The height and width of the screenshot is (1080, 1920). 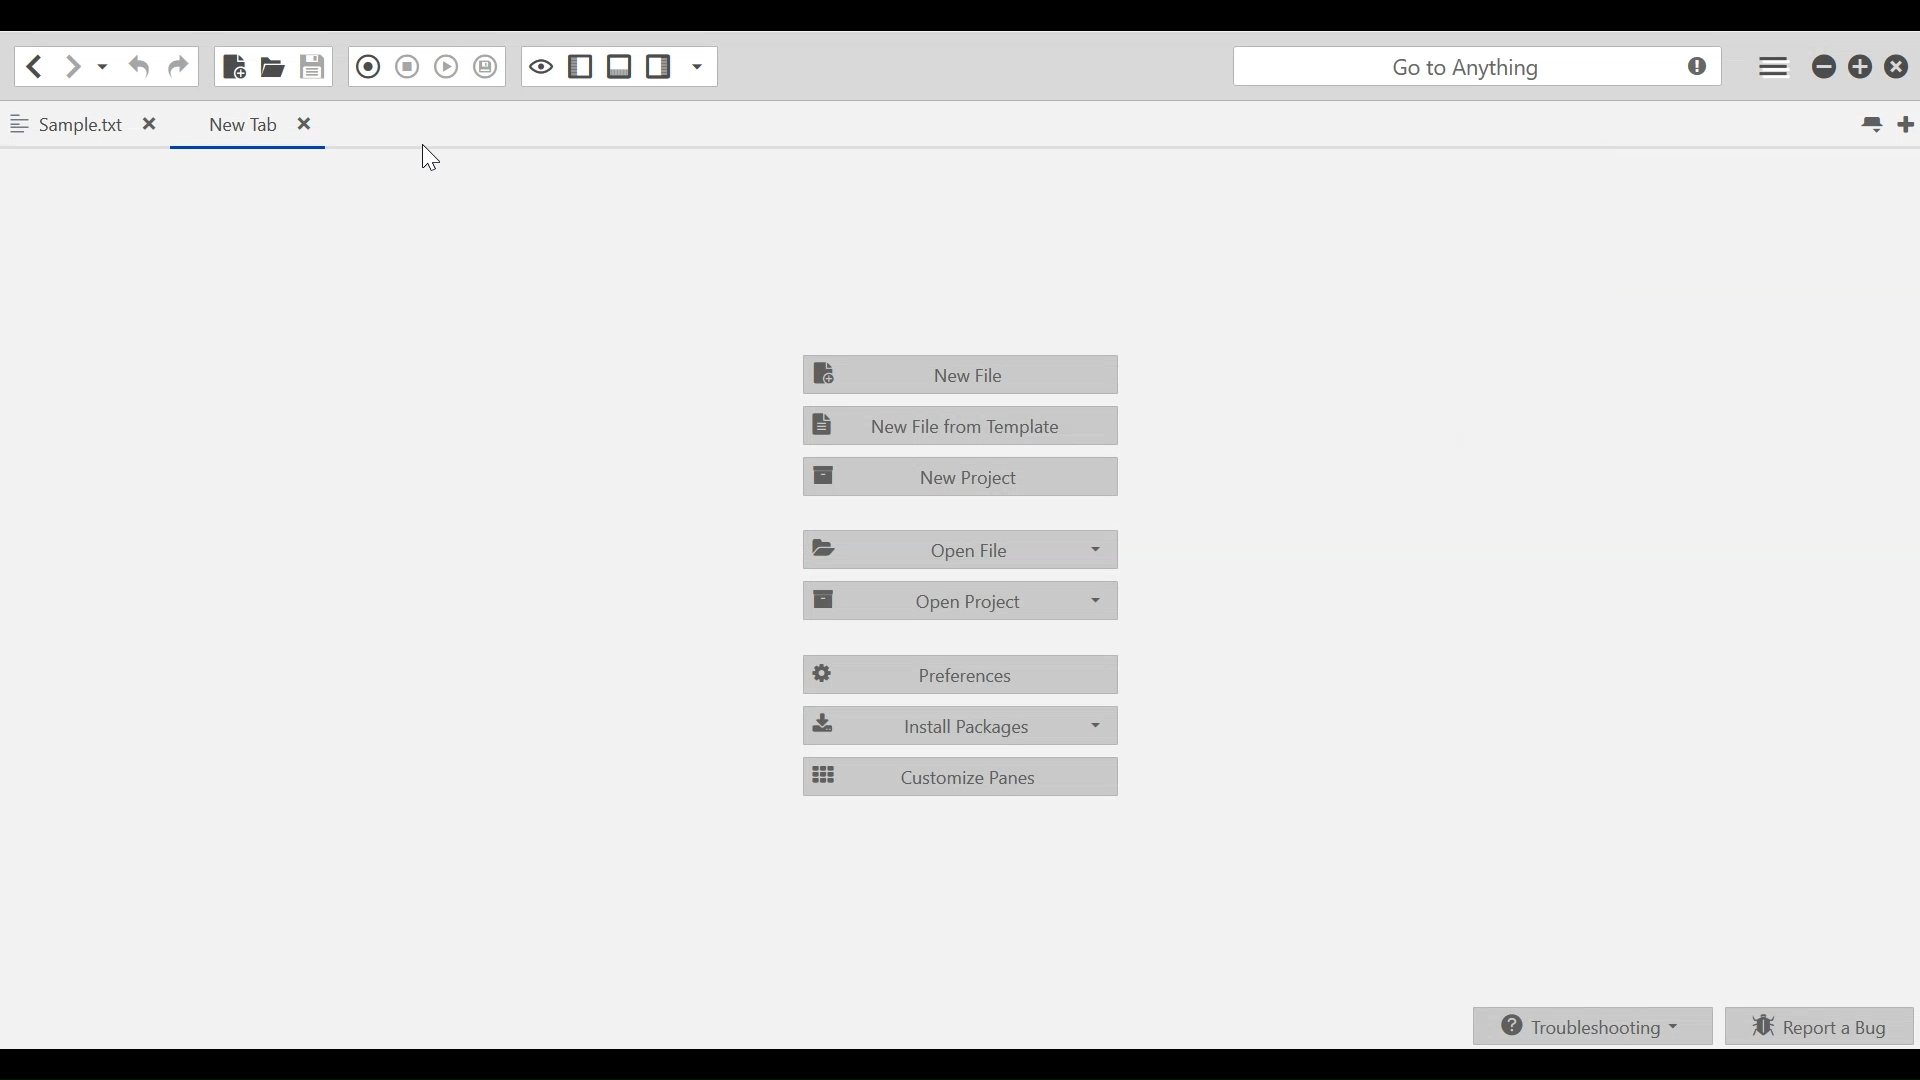 What do you see at coordinates (484, 69) in the screenshot?
I see `Save Macro to Toolbox as Superscript` at bounding box center [484, 69].